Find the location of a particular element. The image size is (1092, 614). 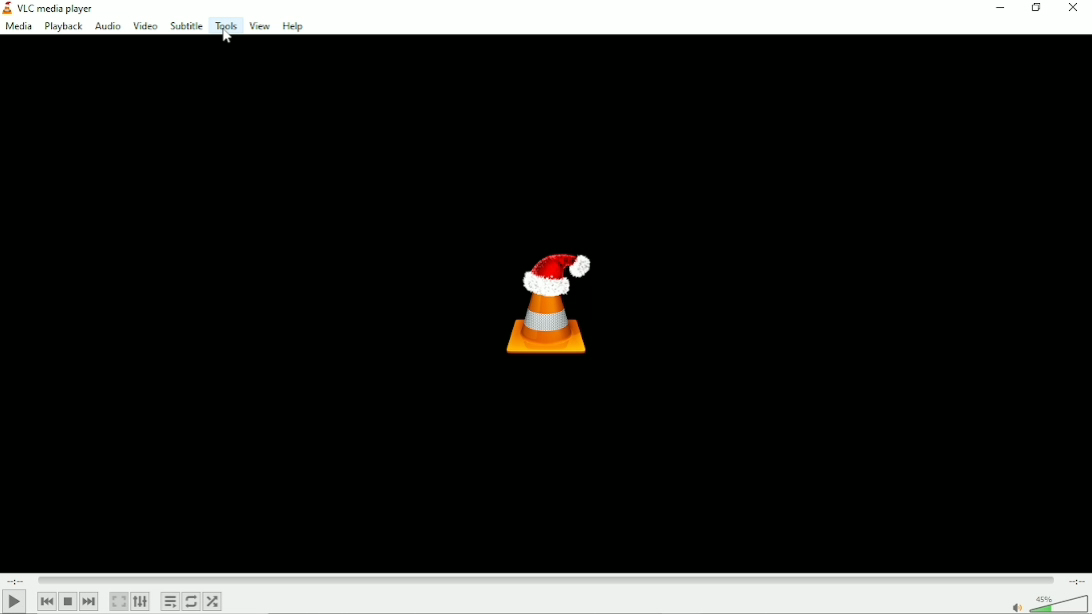

Video is located at coordinates (144, 26).